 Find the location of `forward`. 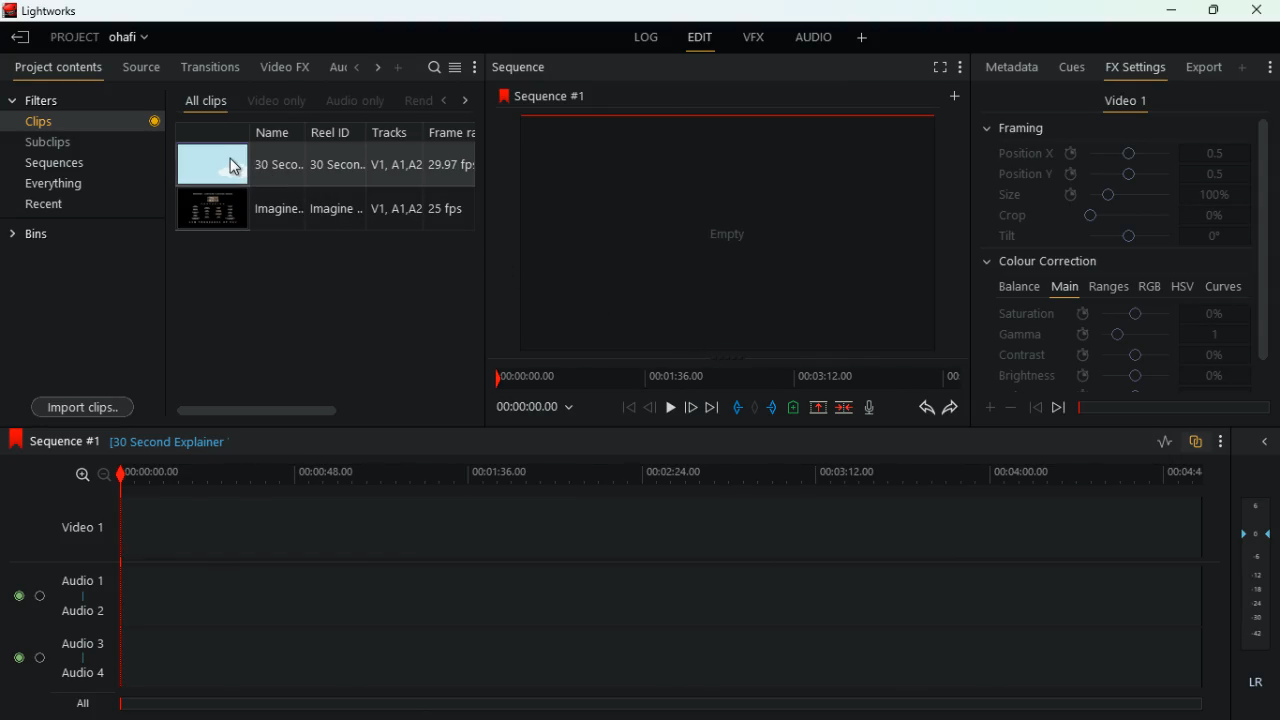

forward is located at coordinates (711, 408).